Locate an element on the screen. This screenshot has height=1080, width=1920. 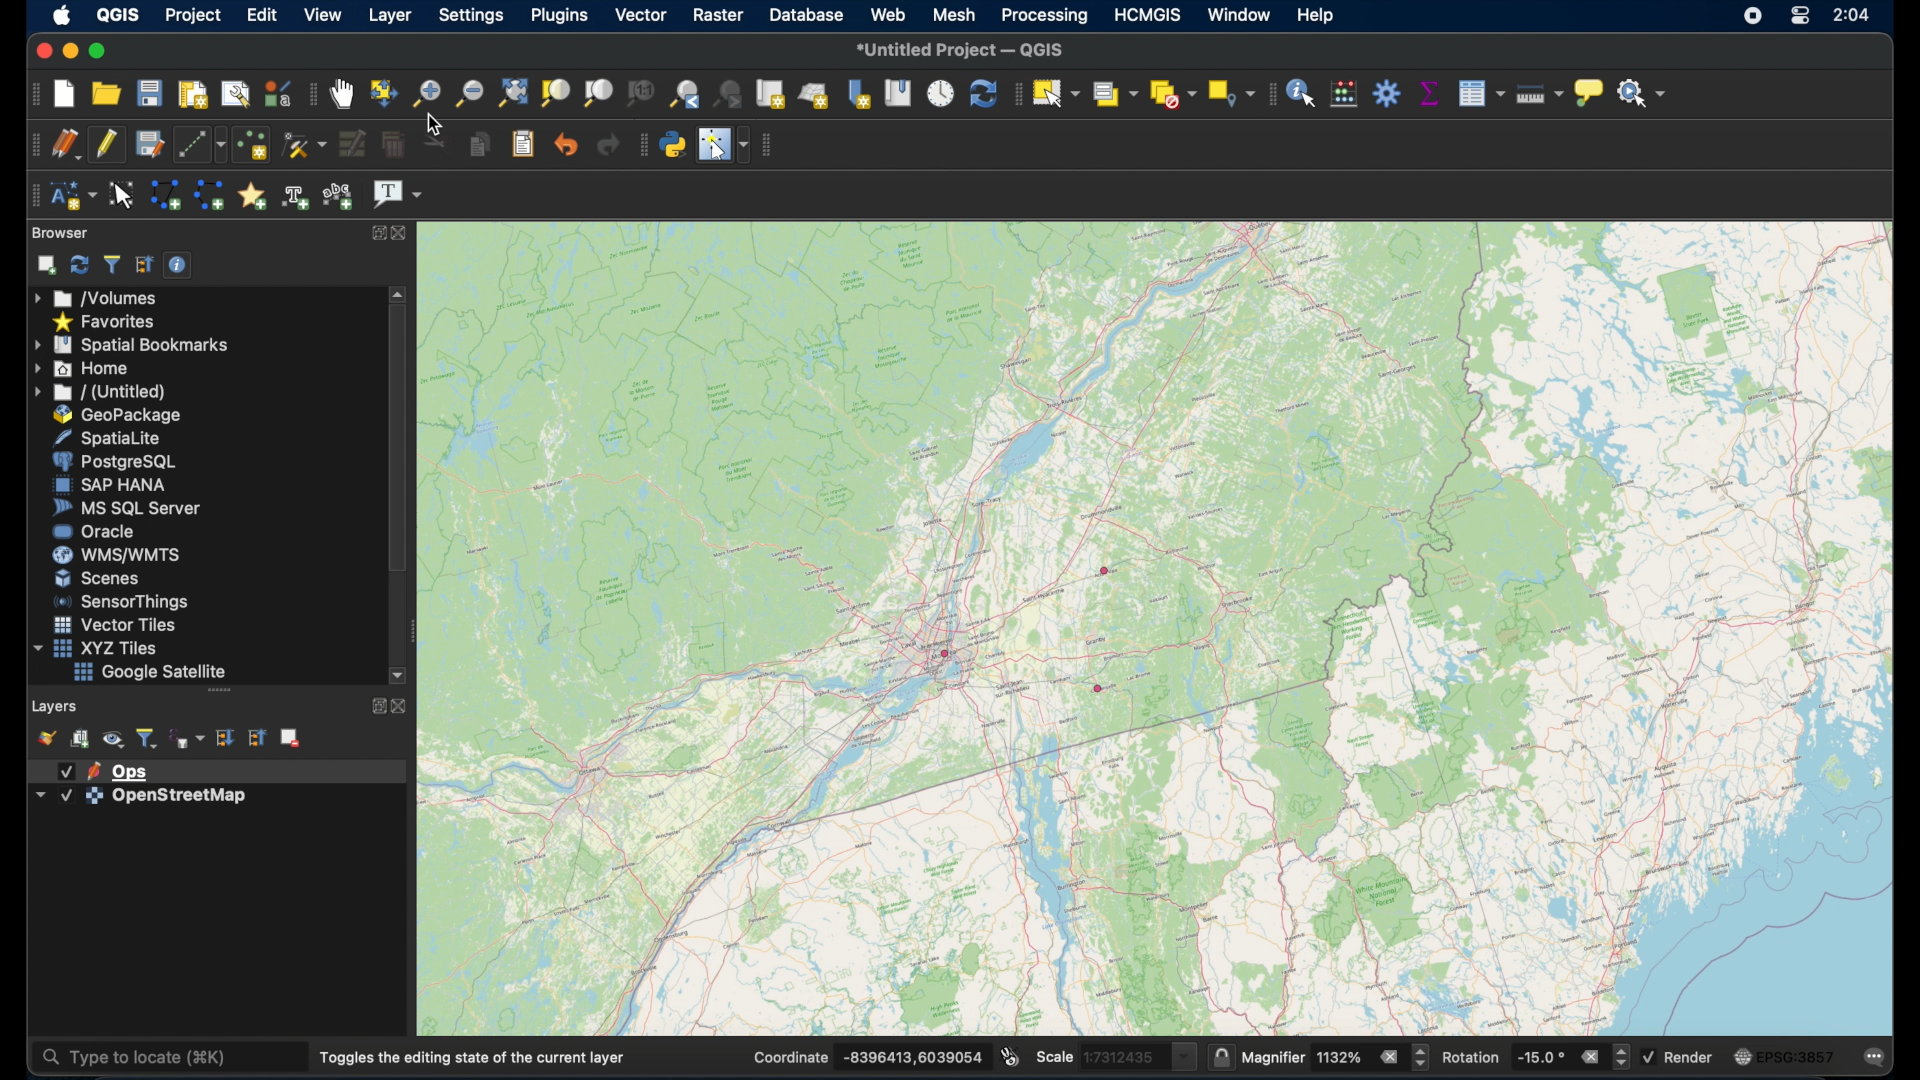
selection toolbar is located at coordinates (1015, 94).